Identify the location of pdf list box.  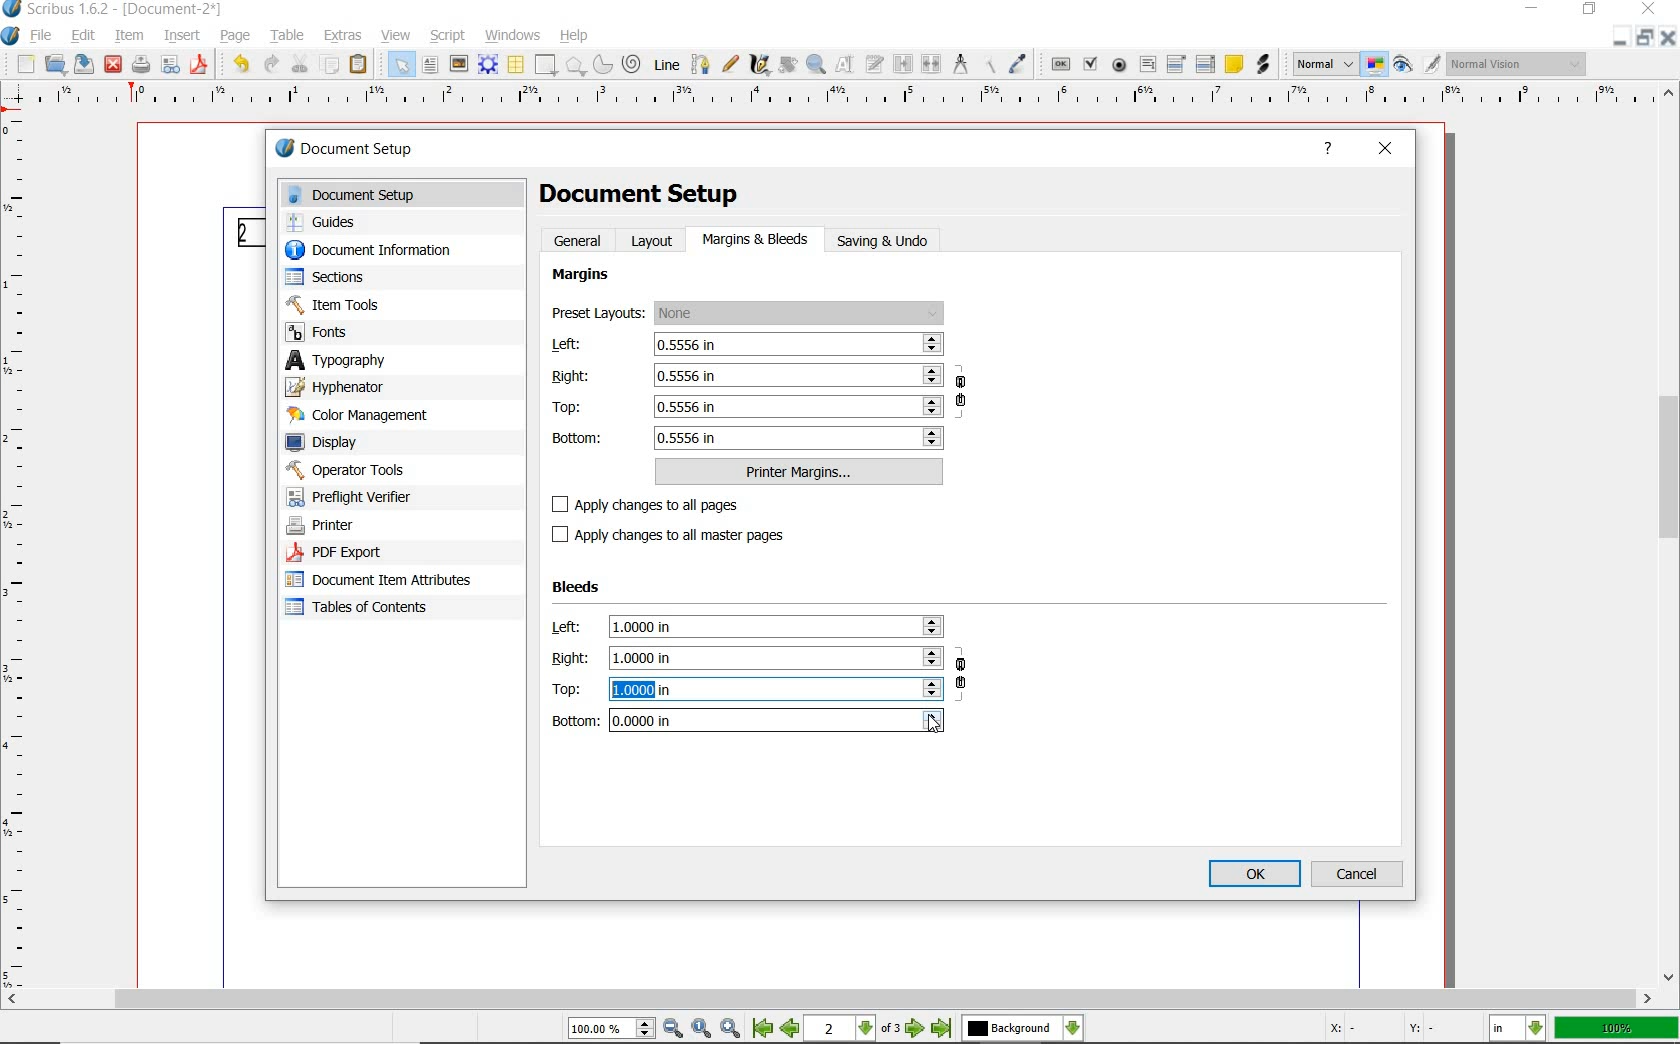
(1206, 65).